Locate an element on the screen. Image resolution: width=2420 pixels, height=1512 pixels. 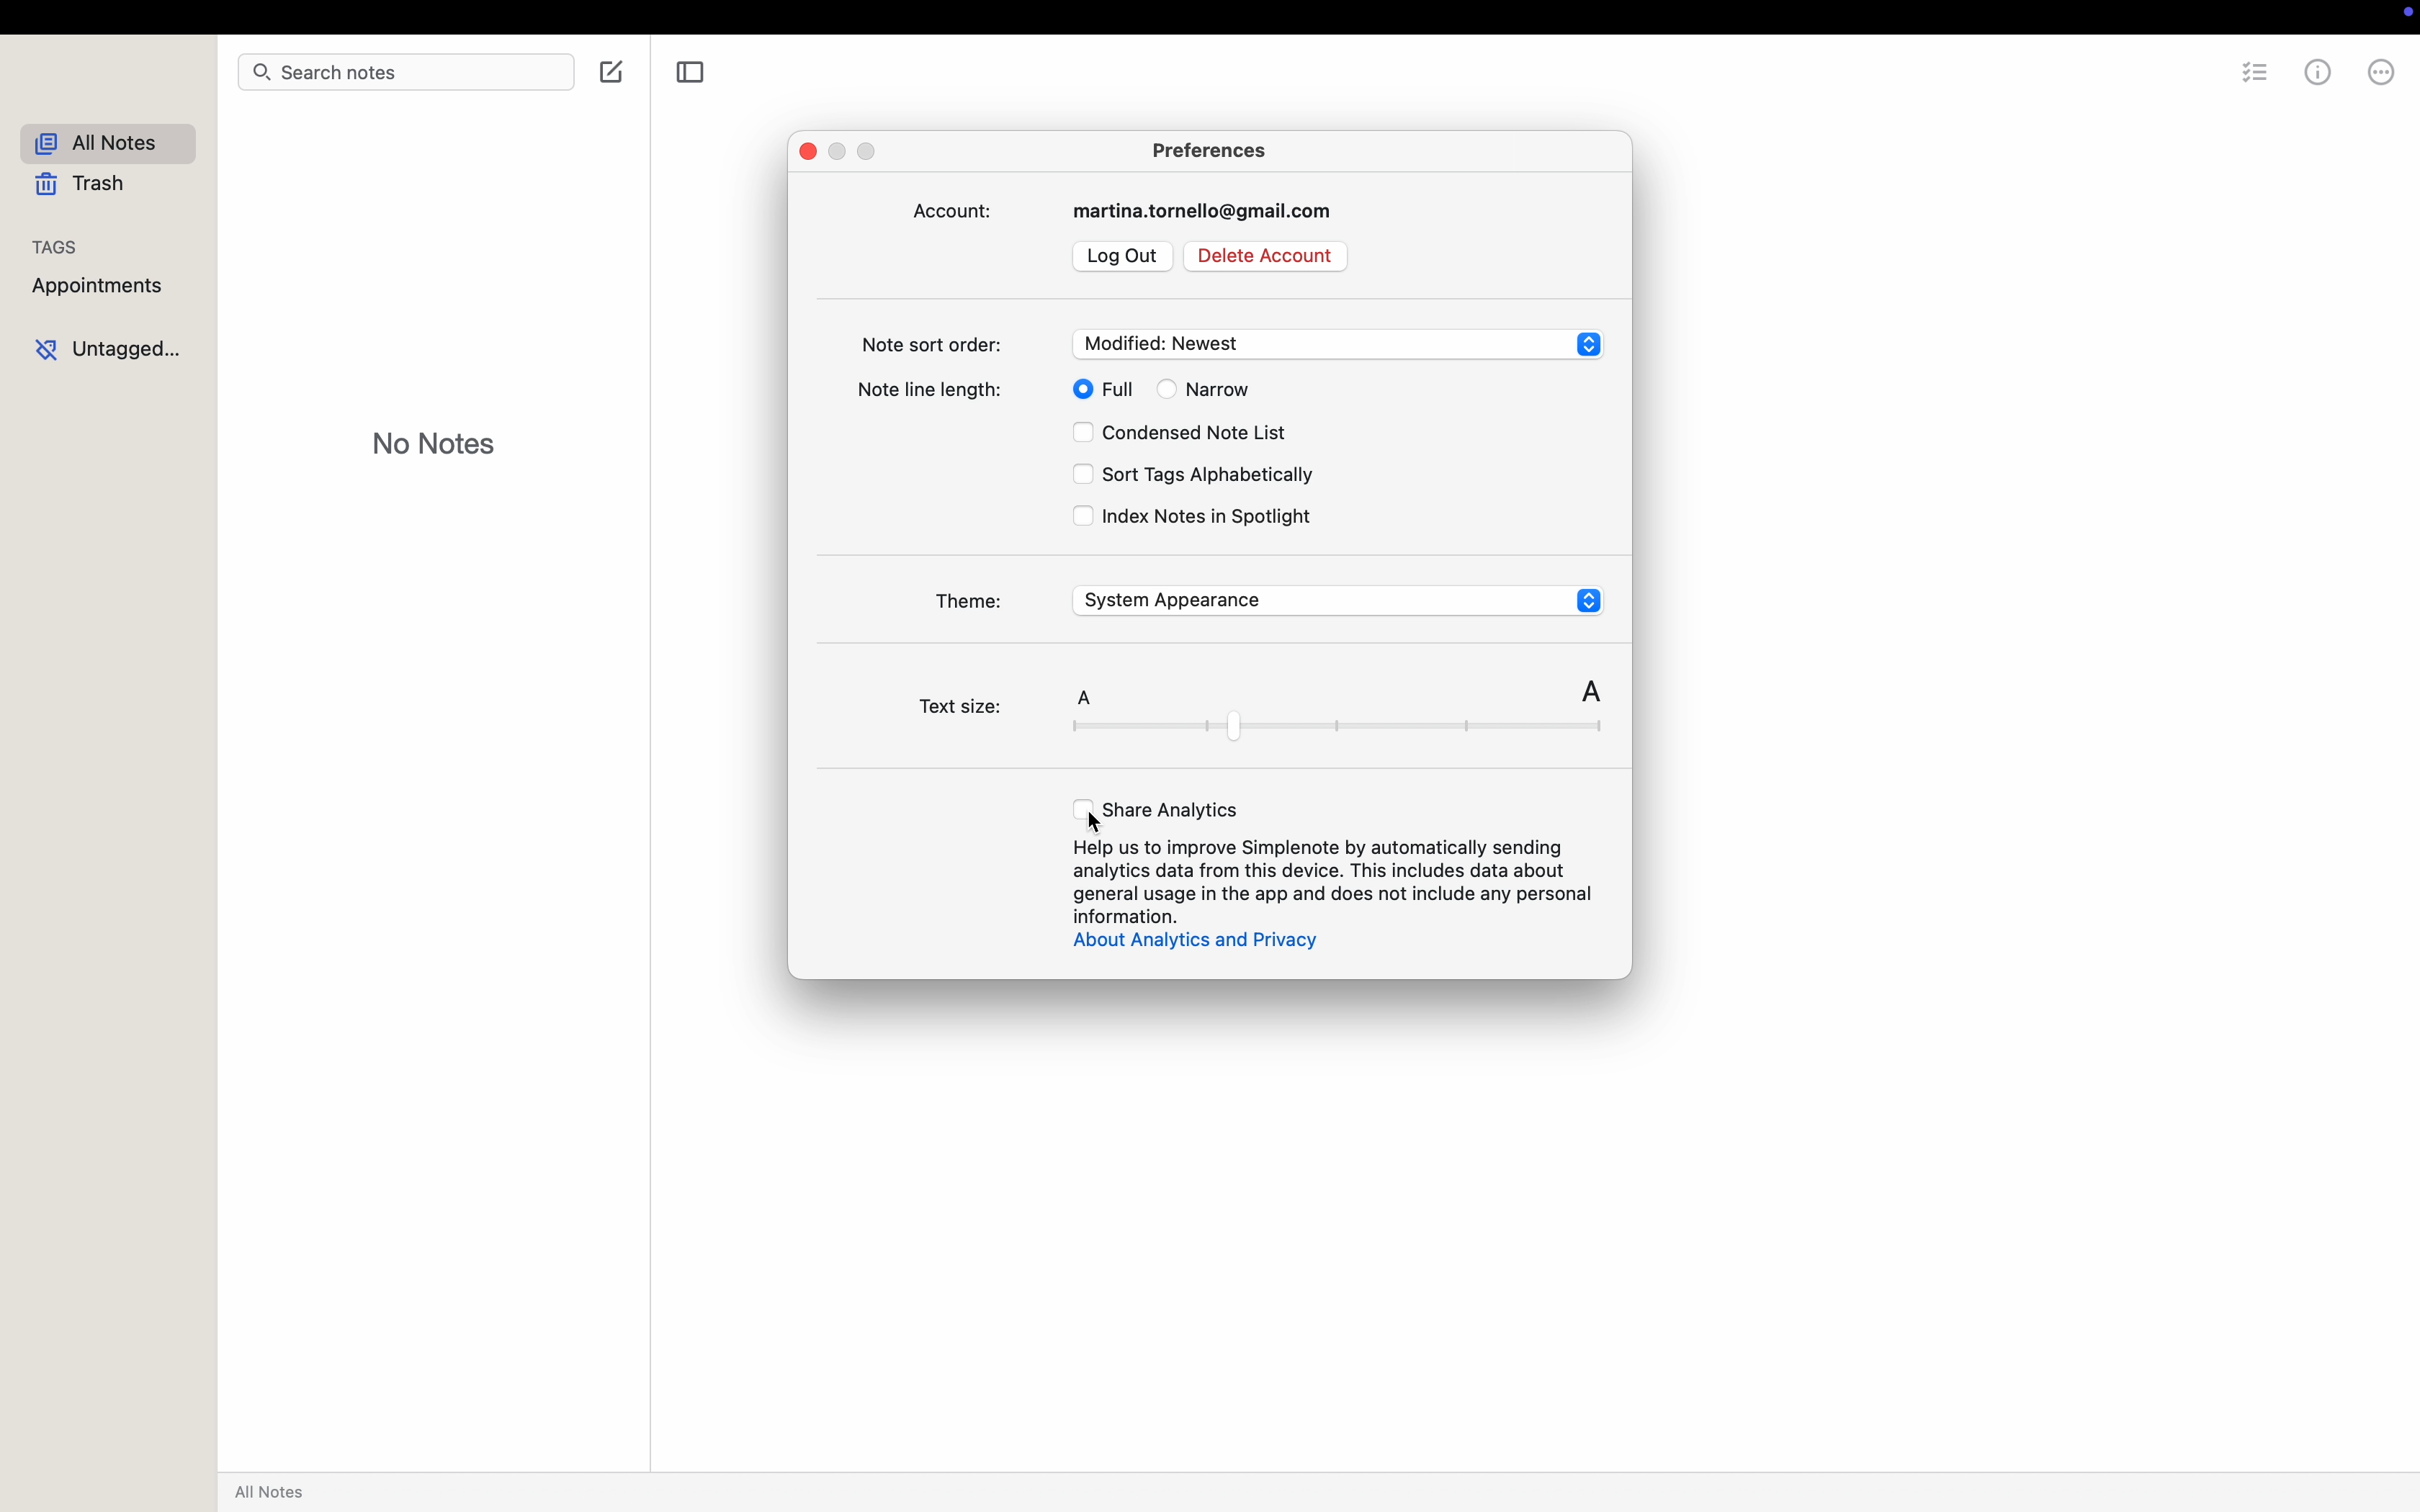
click on share analytics is located at coordinates (1185, 812).